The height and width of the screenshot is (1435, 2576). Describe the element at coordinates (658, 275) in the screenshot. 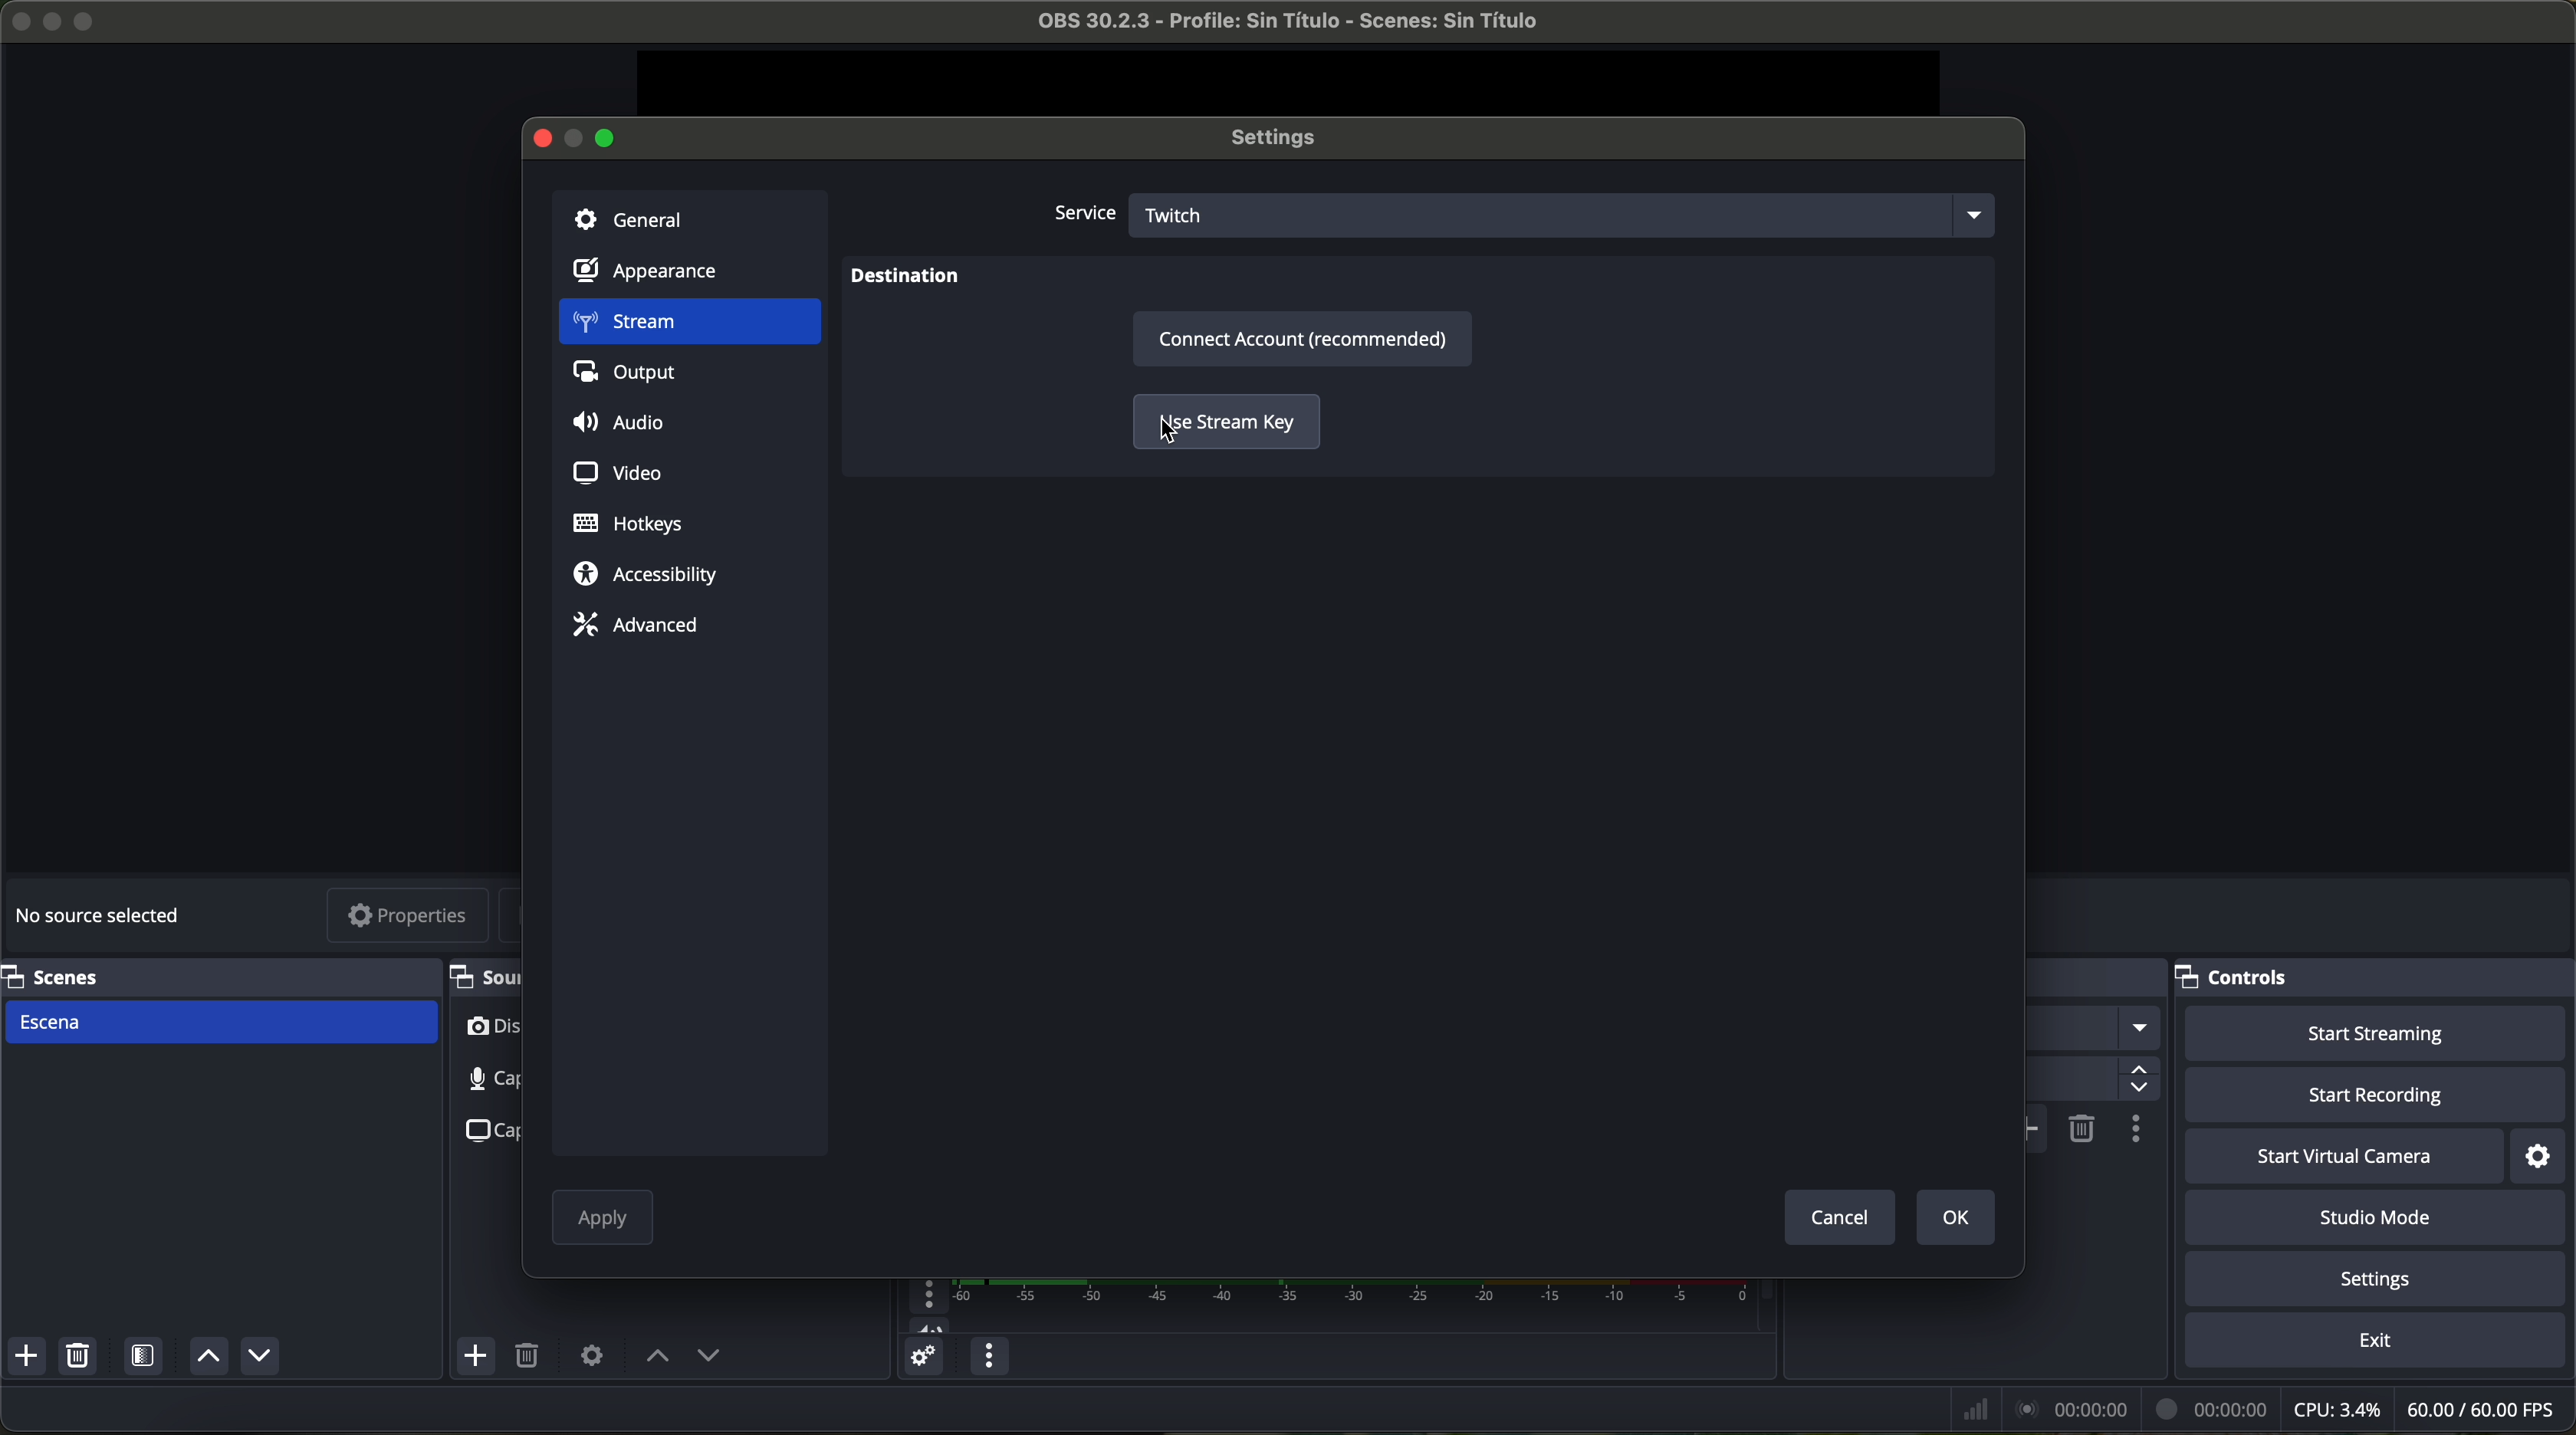

I see `appearance` at that location.